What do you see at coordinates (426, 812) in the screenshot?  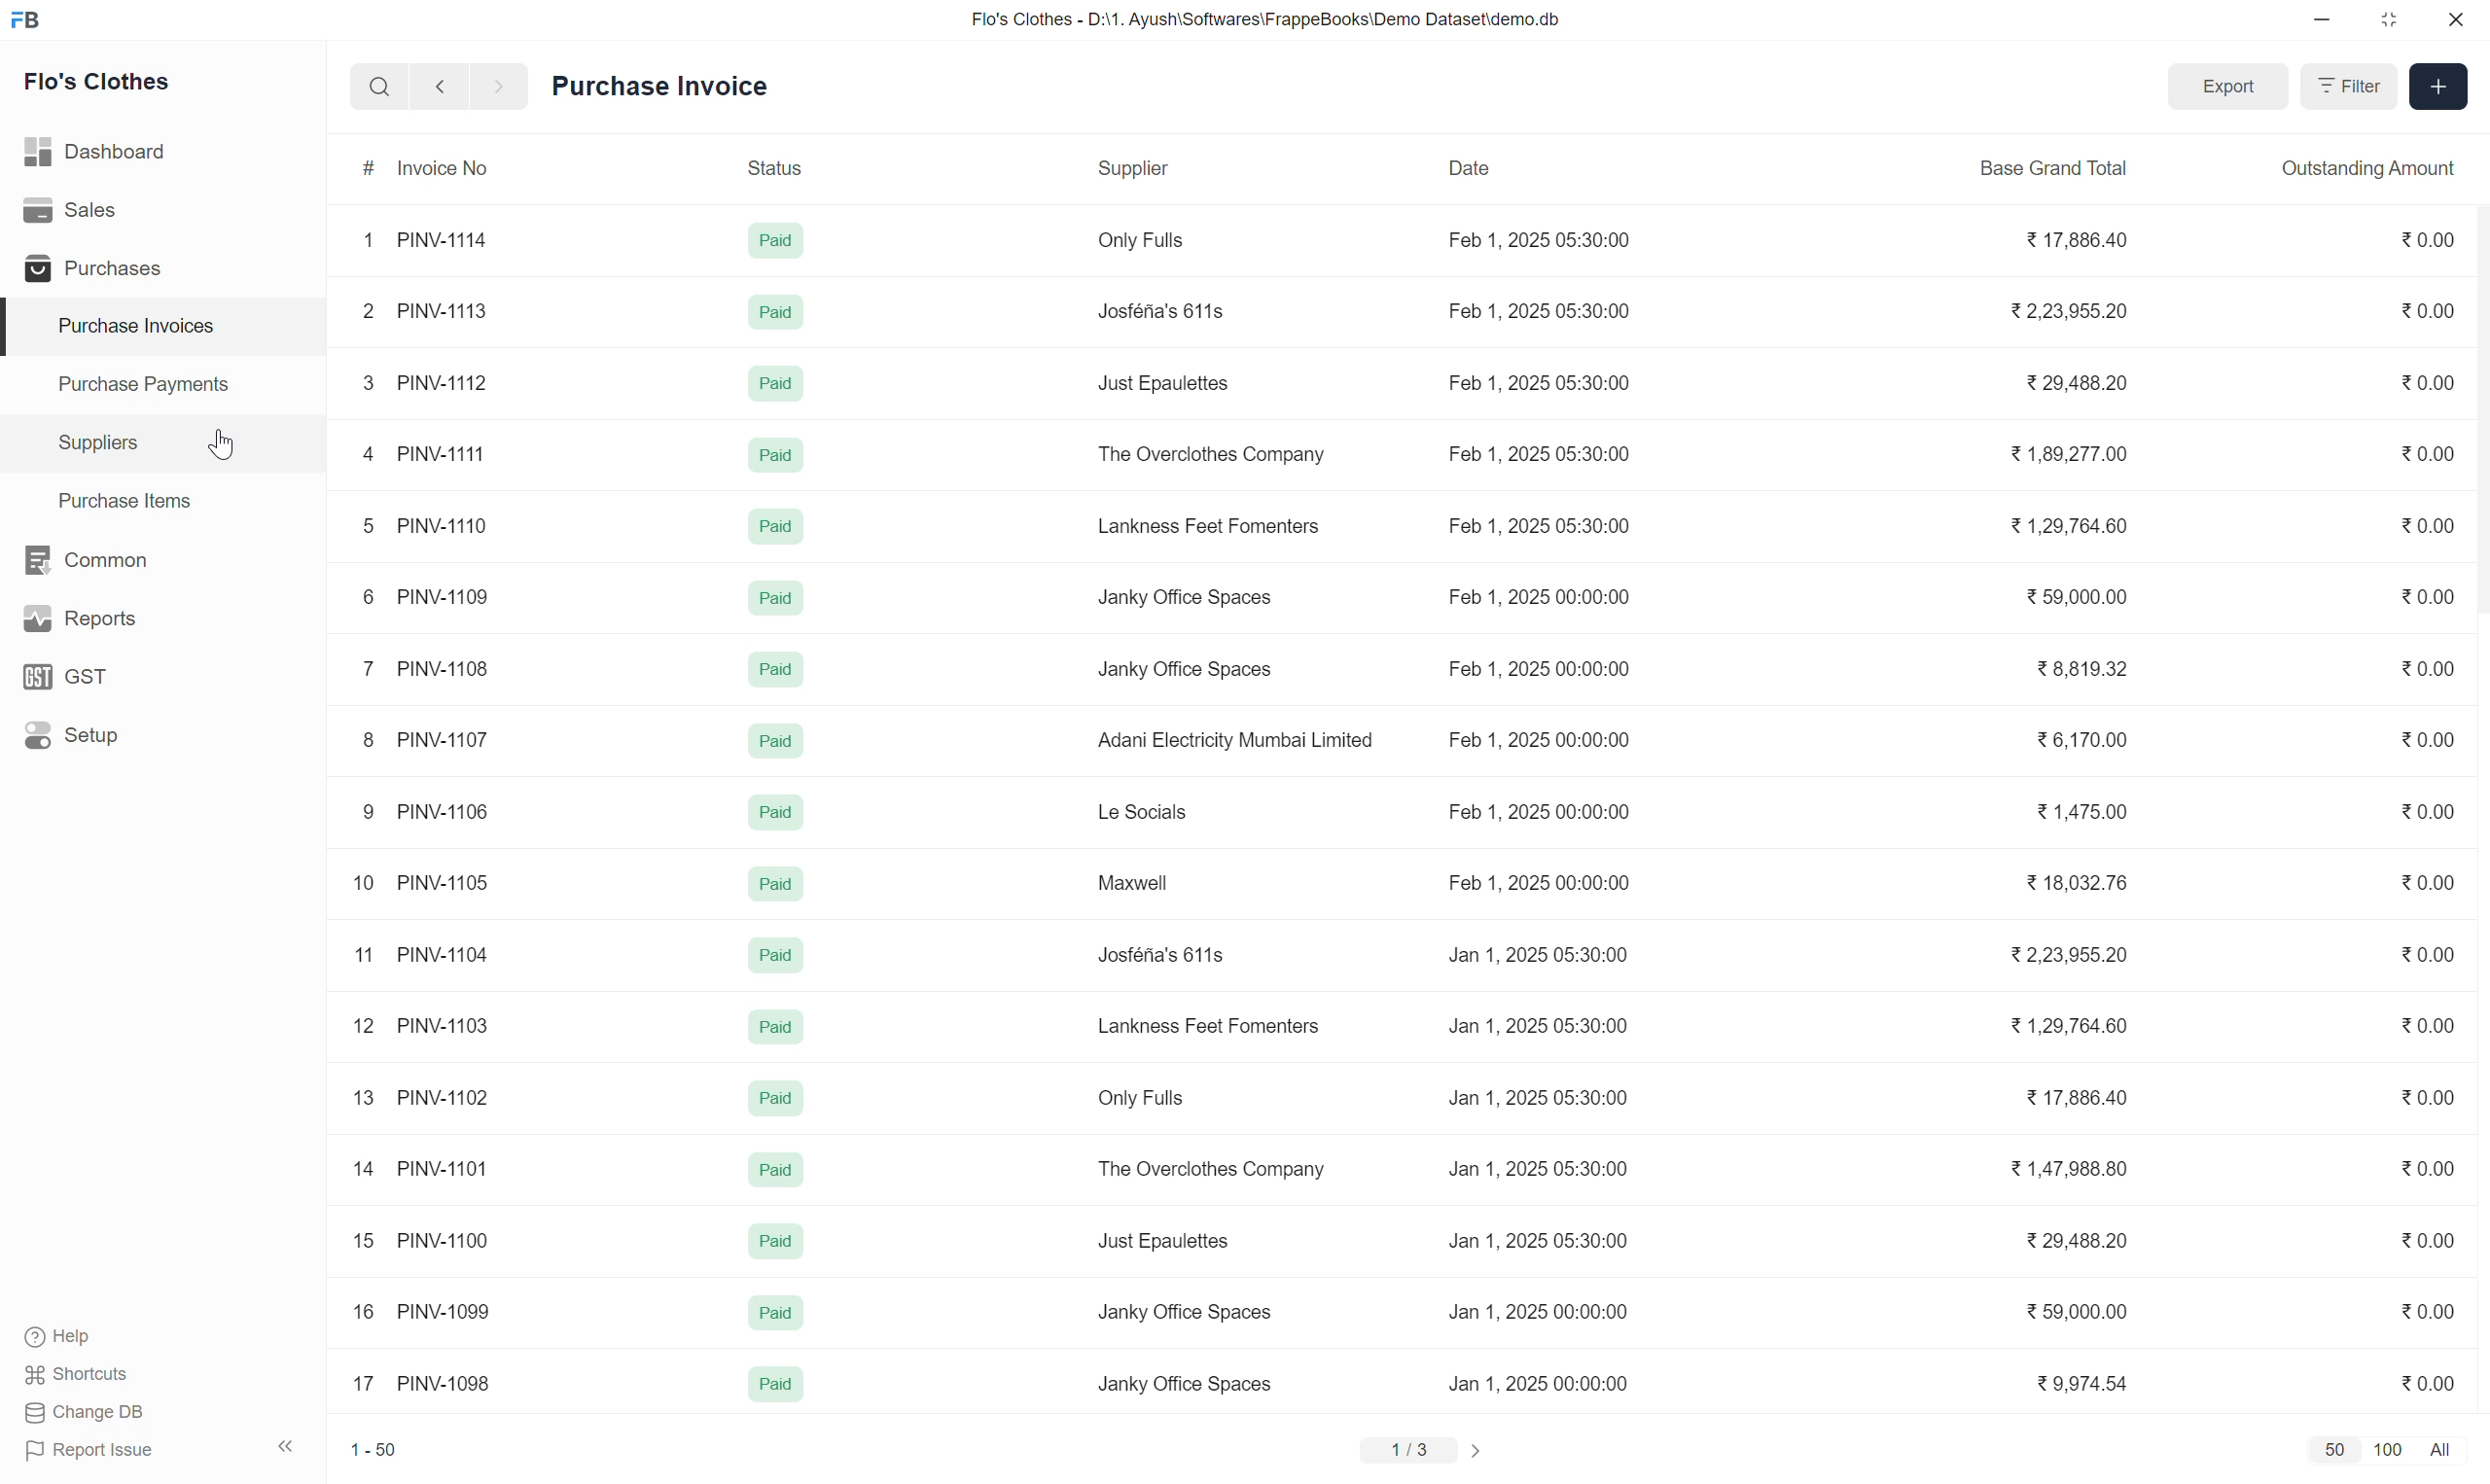 I see `9  PINV-1106` at bounding box center [426, 812].